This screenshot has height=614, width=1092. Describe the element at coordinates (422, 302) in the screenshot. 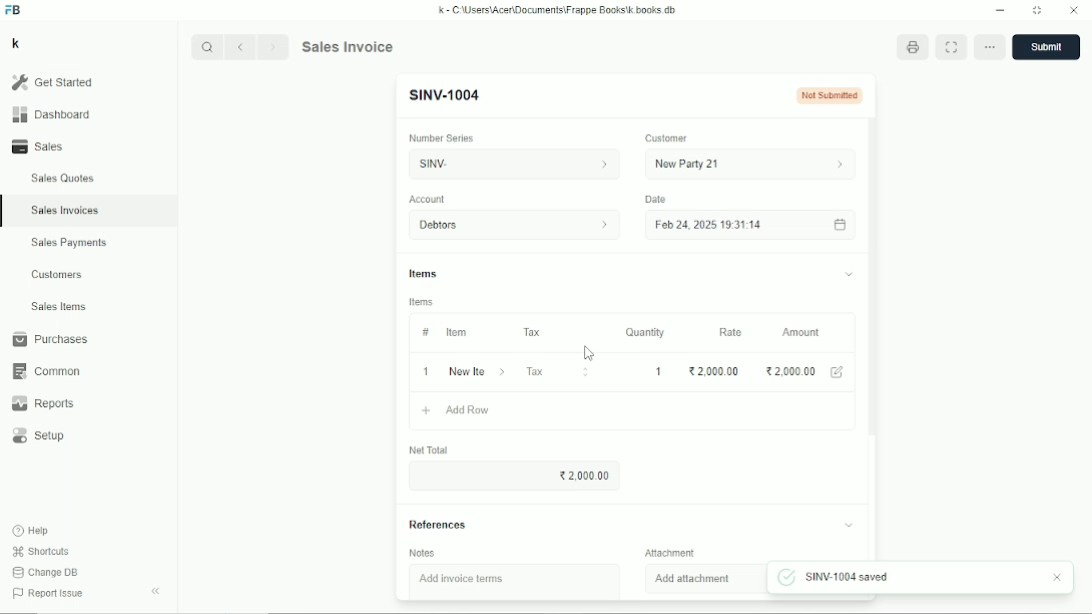

I see `Items` at that location.